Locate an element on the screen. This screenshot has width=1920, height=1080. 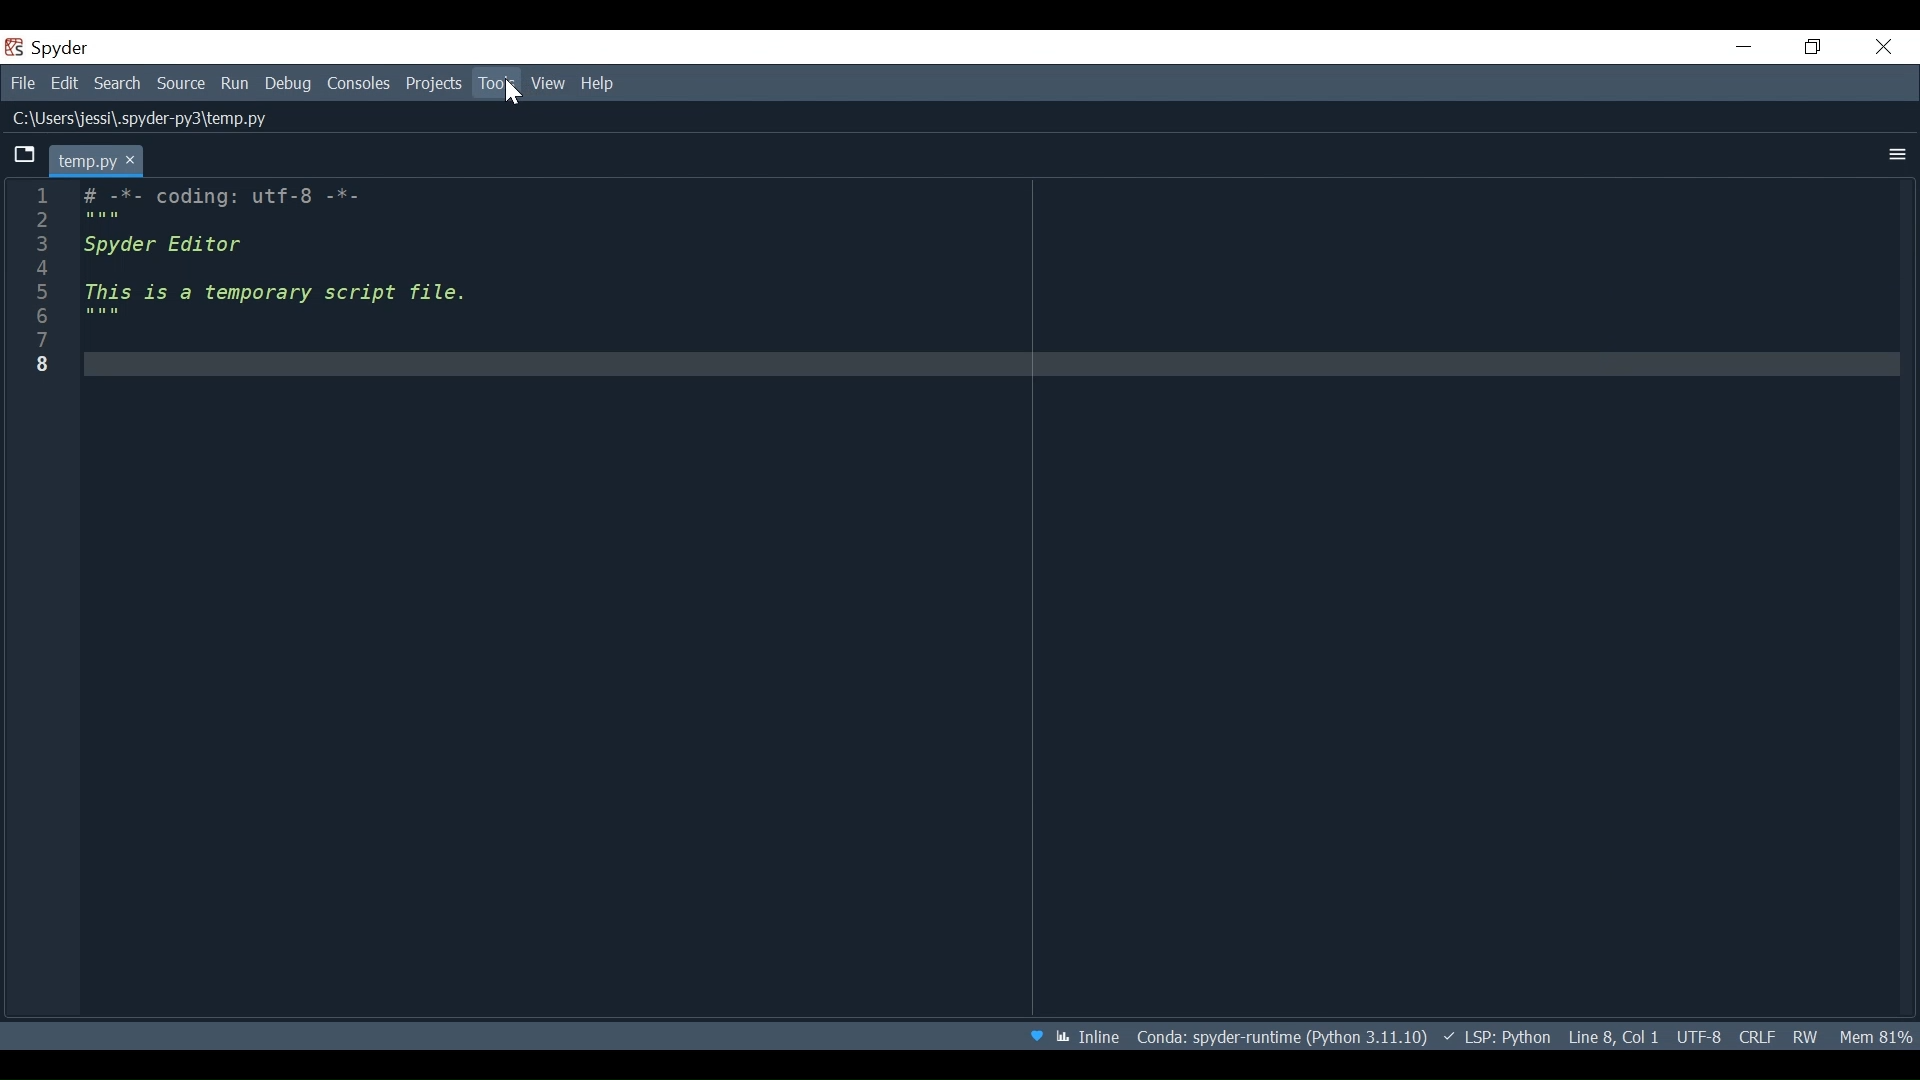
Search is located at coordinates (118, 86).